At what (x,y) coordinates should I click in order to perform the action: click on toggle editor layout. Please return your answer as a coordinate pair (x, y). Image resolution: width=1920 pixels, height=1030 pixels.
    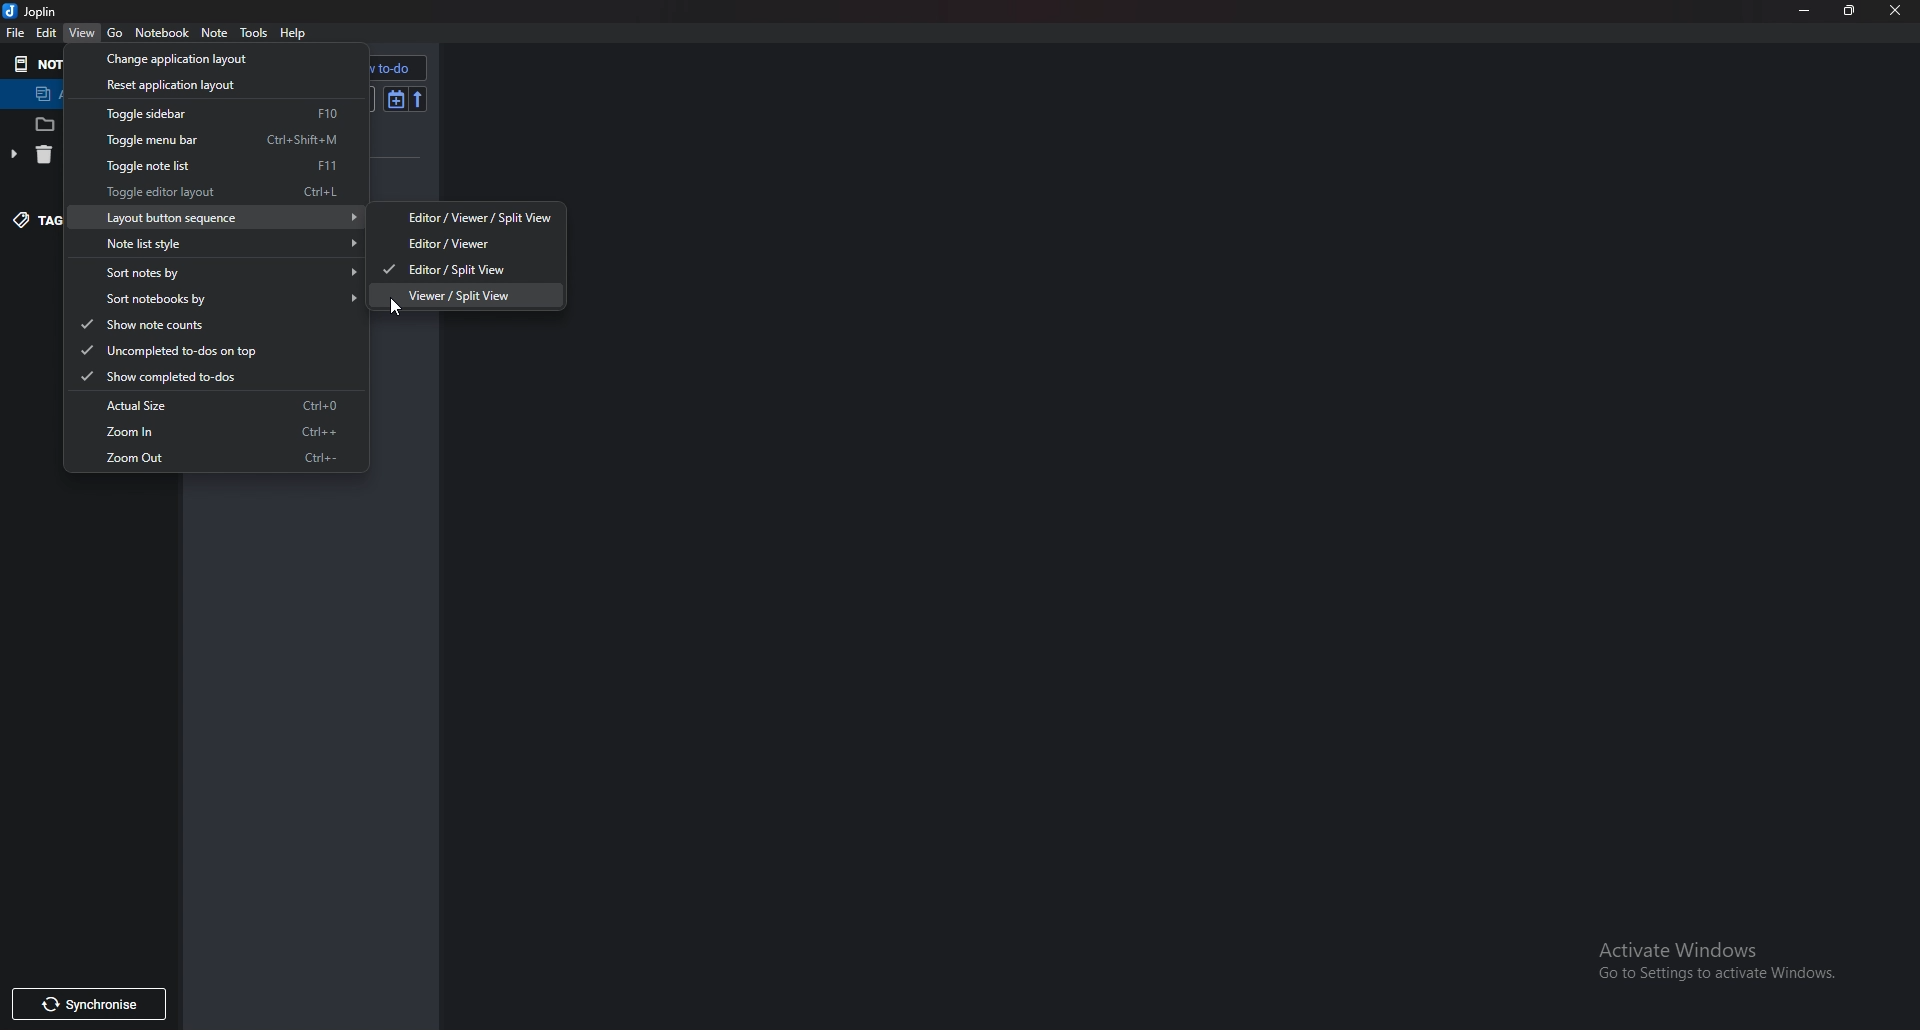
    Looking at the image, I should click on (215, 192).